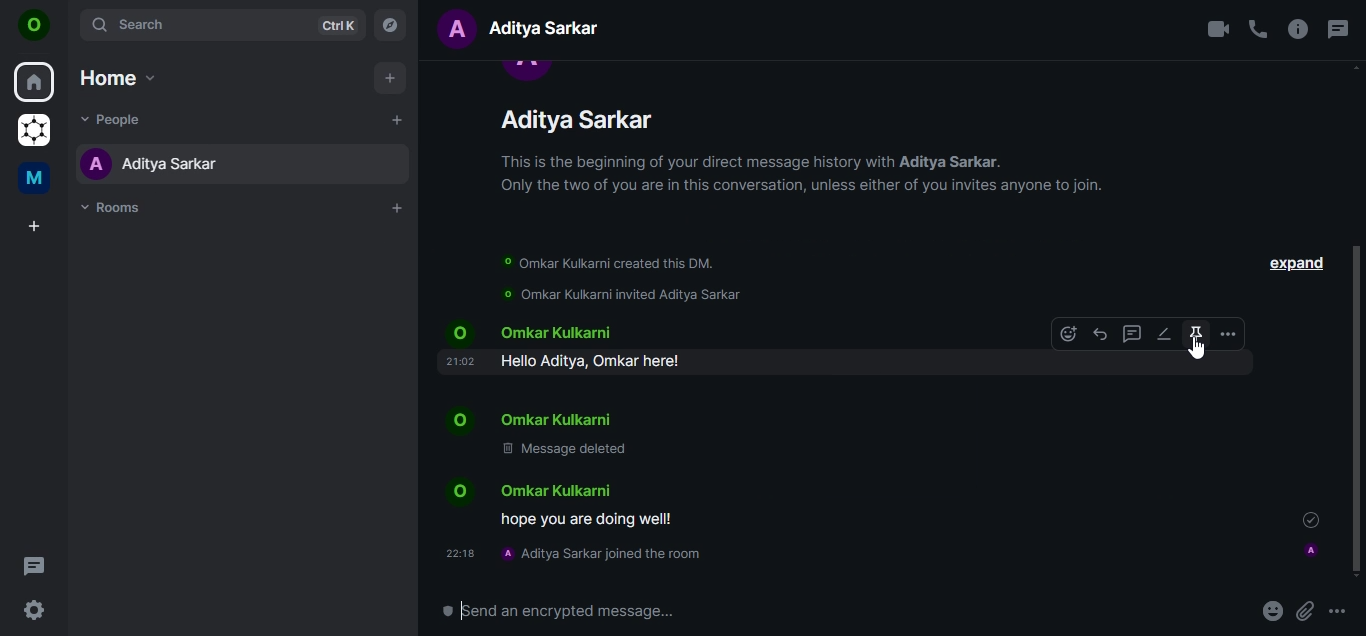 This screenshot has height=636, width=1366. Describe the element at coordinates (1218, 29) in the screenshot. I see `video call` at that location.